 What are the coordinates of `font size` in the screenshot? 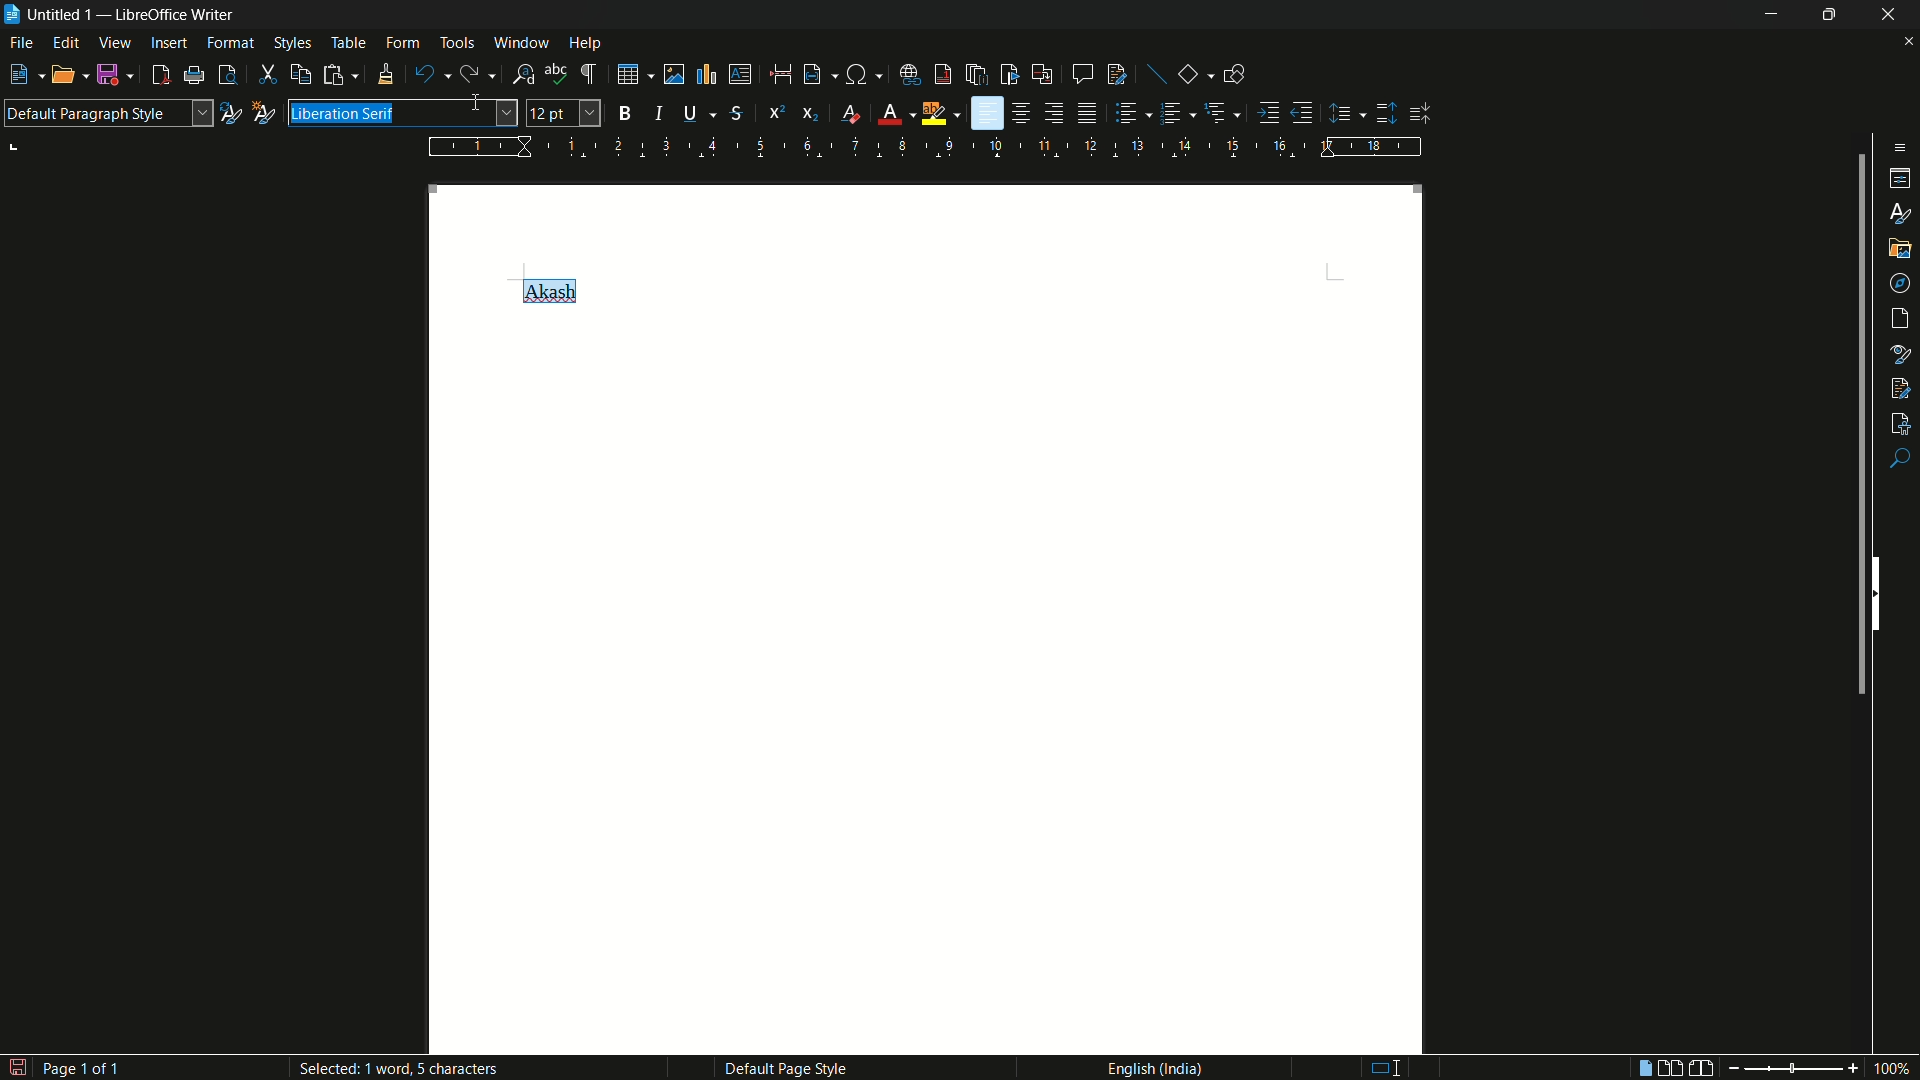 It's located at (564, 114).